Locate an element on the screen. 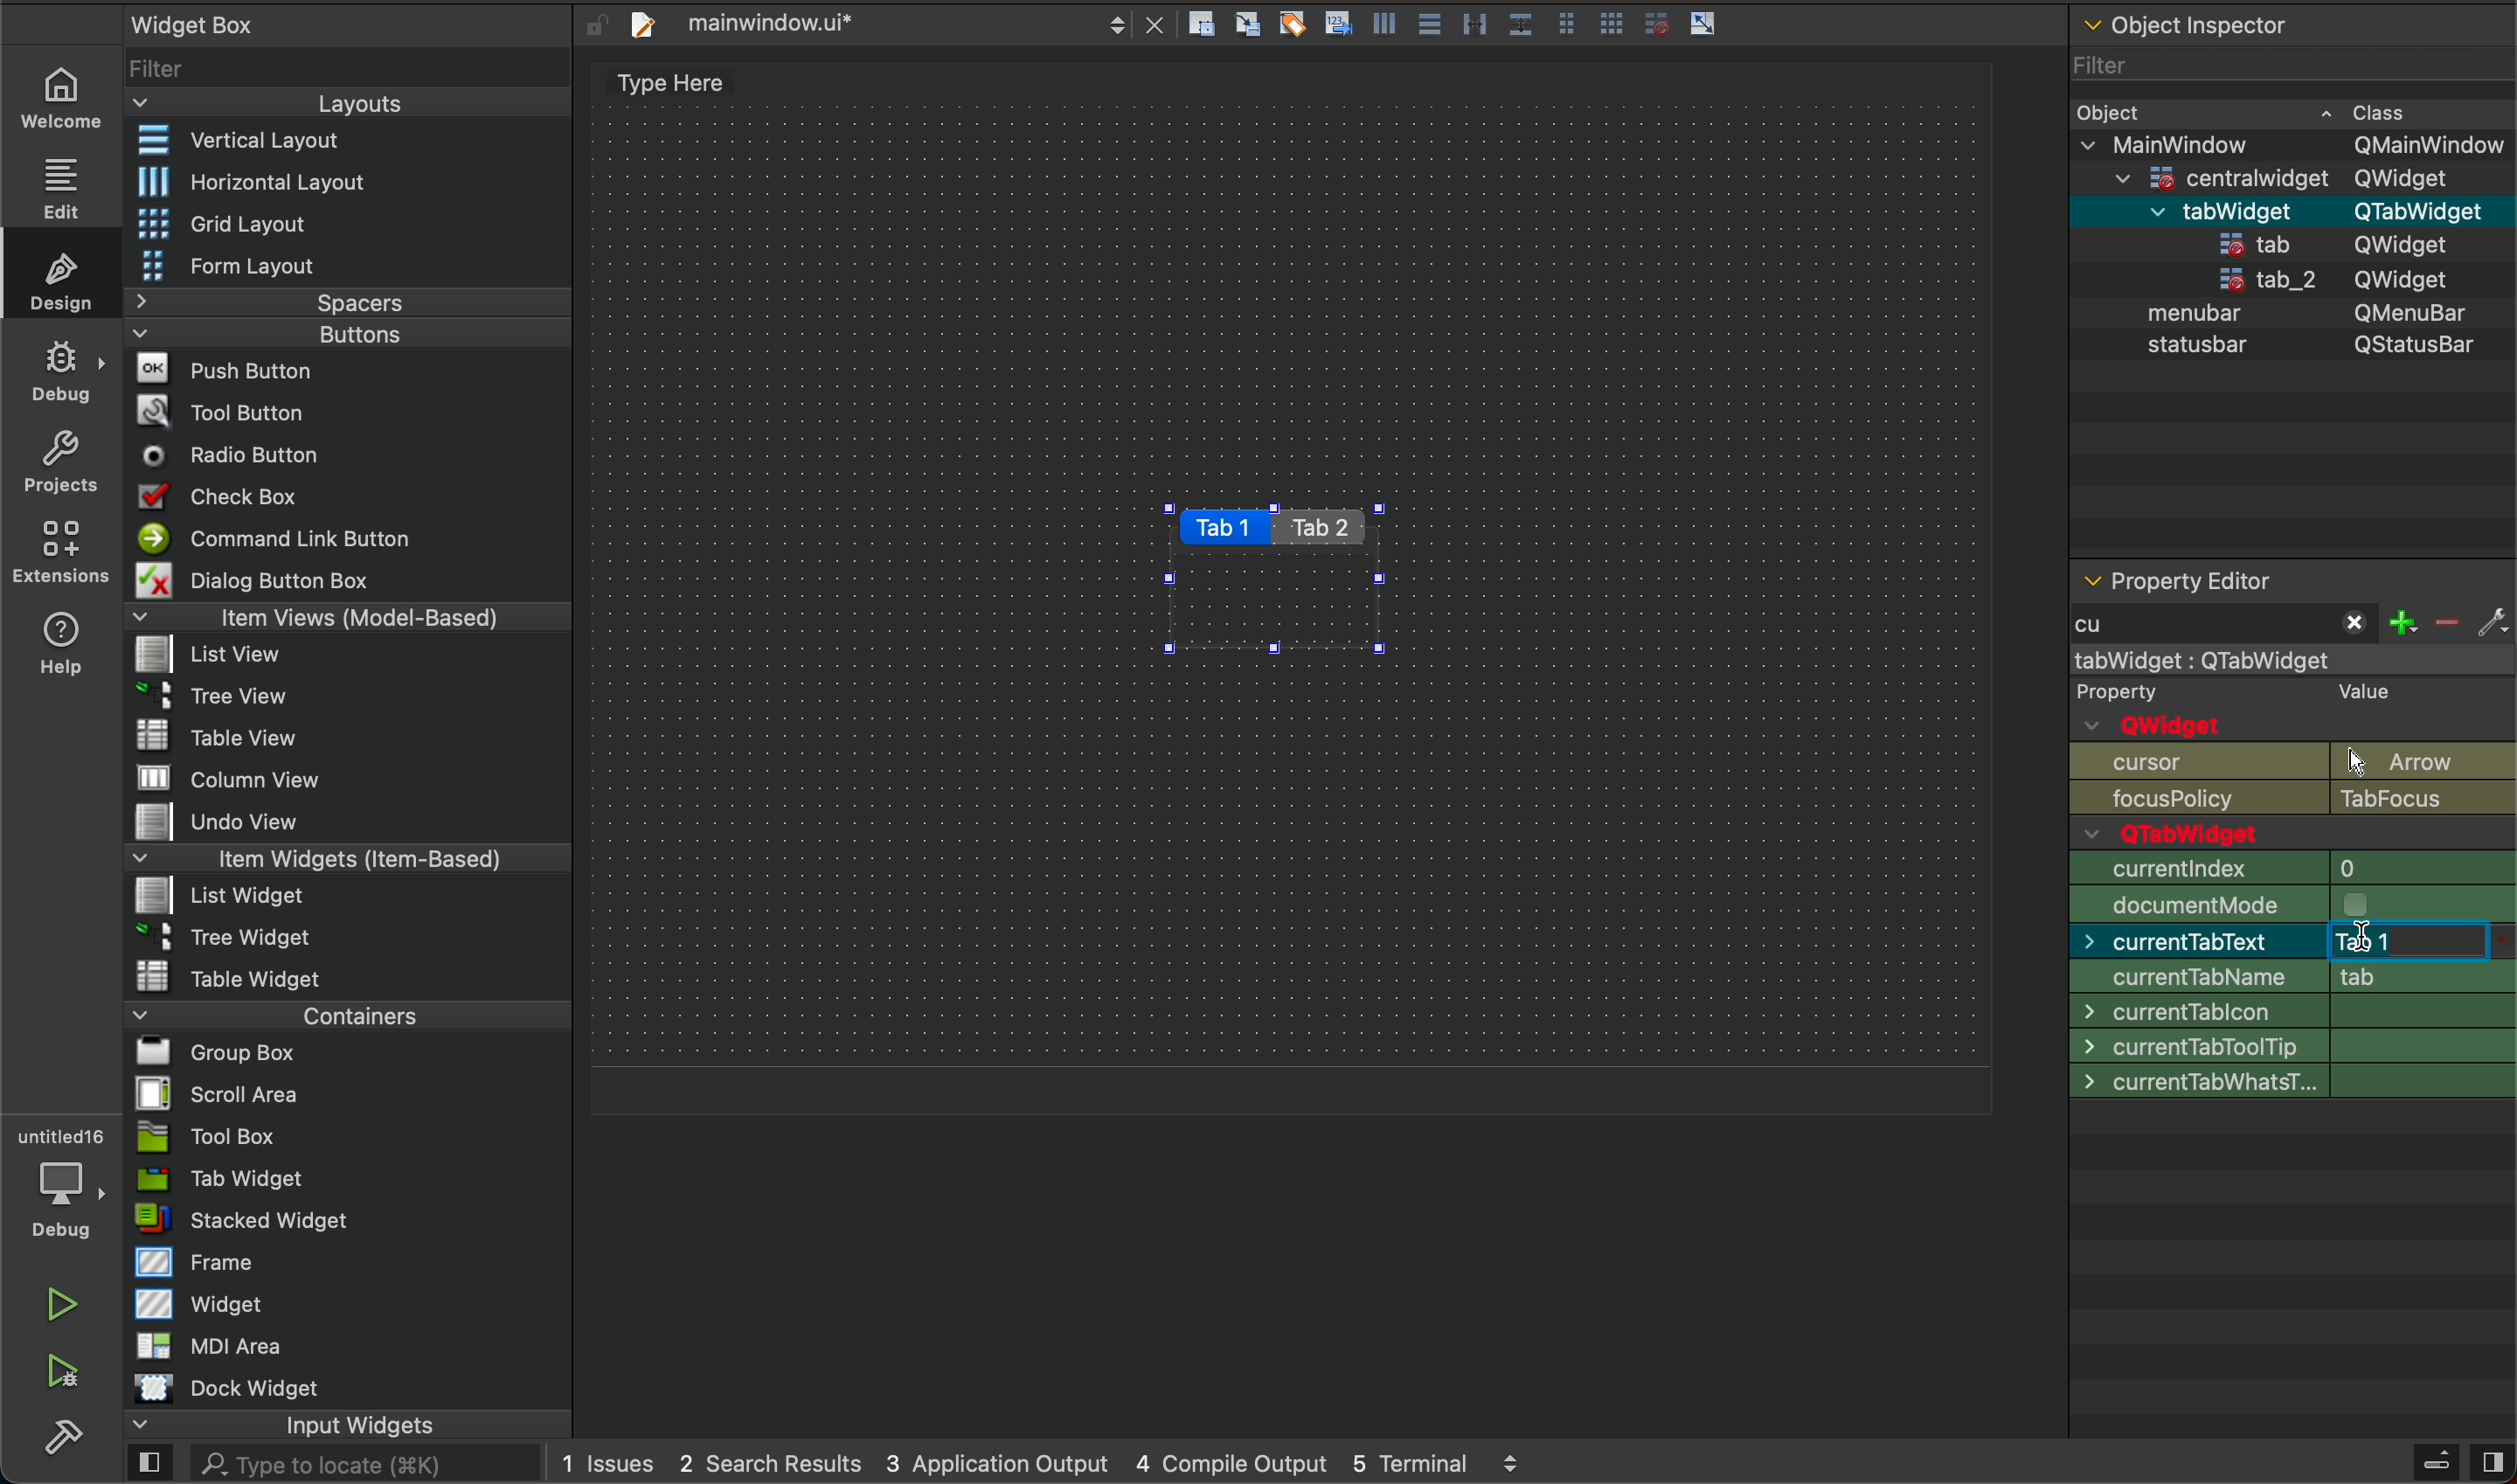   MDI Area is located at coordinates (226, 1345).